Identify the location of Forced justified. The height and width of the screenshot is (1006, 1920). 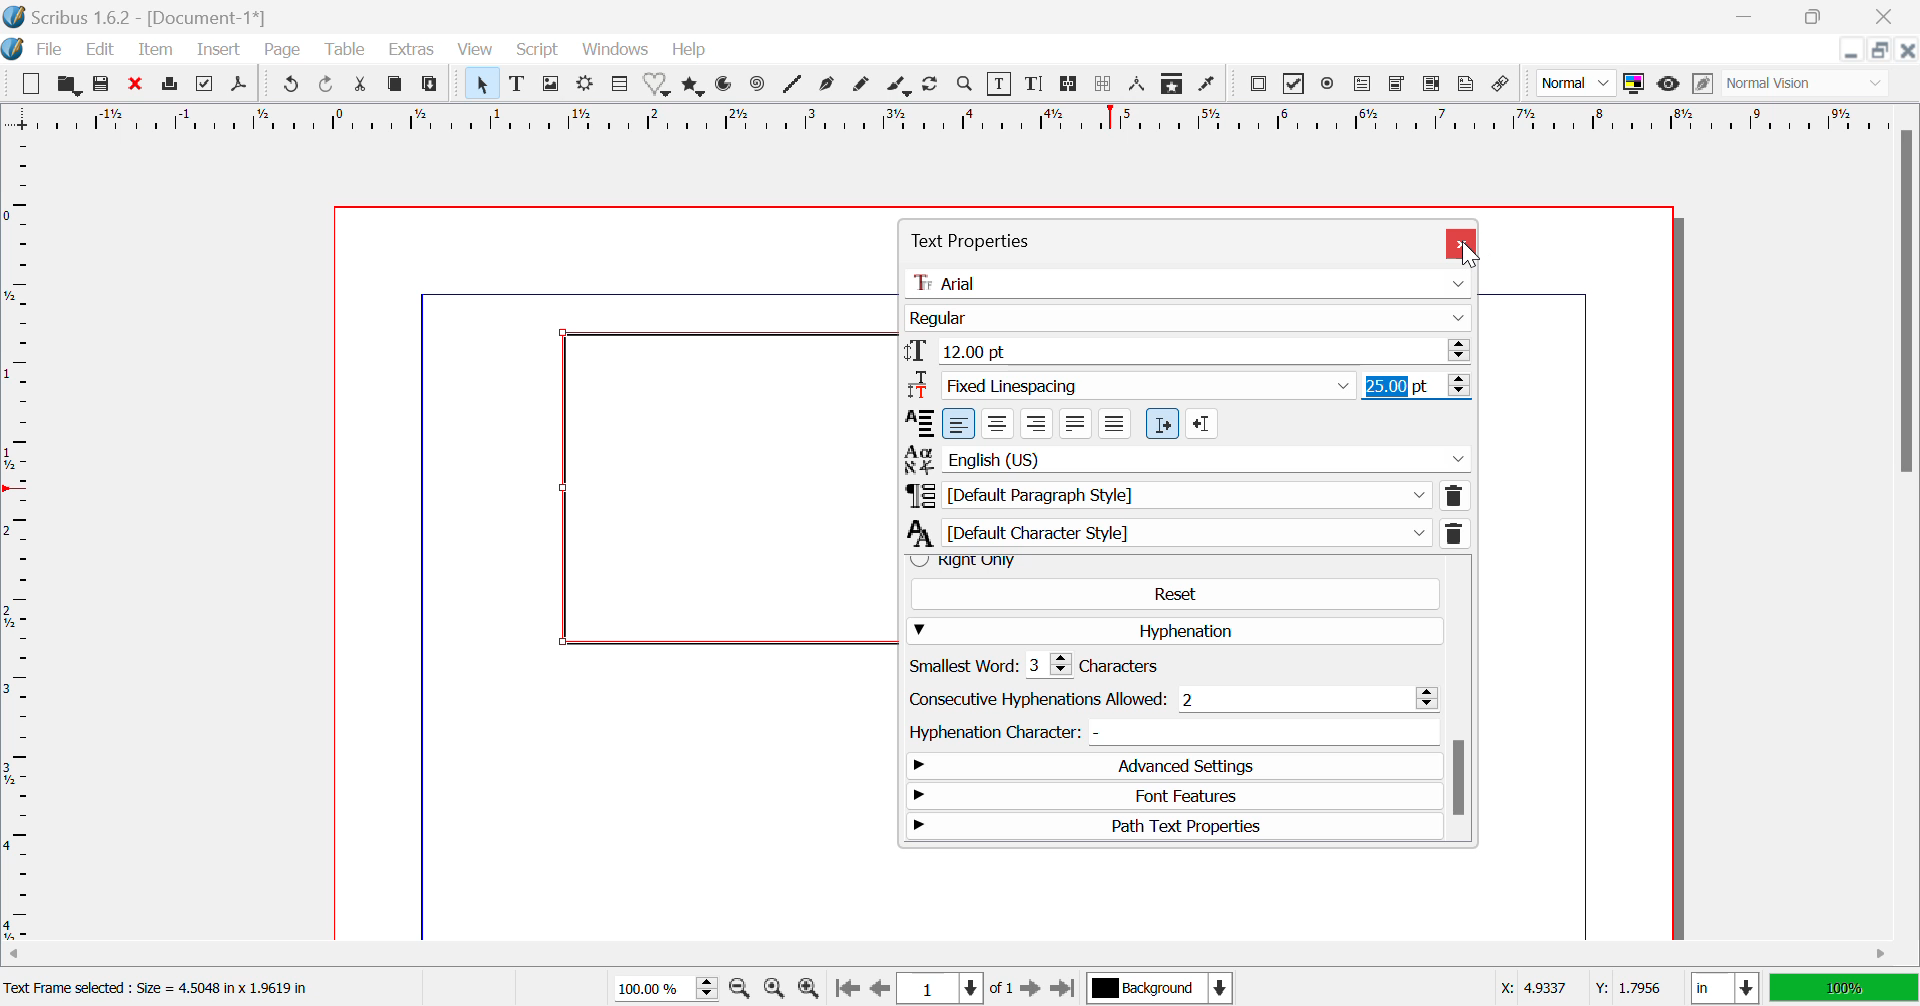
(1115, 424).